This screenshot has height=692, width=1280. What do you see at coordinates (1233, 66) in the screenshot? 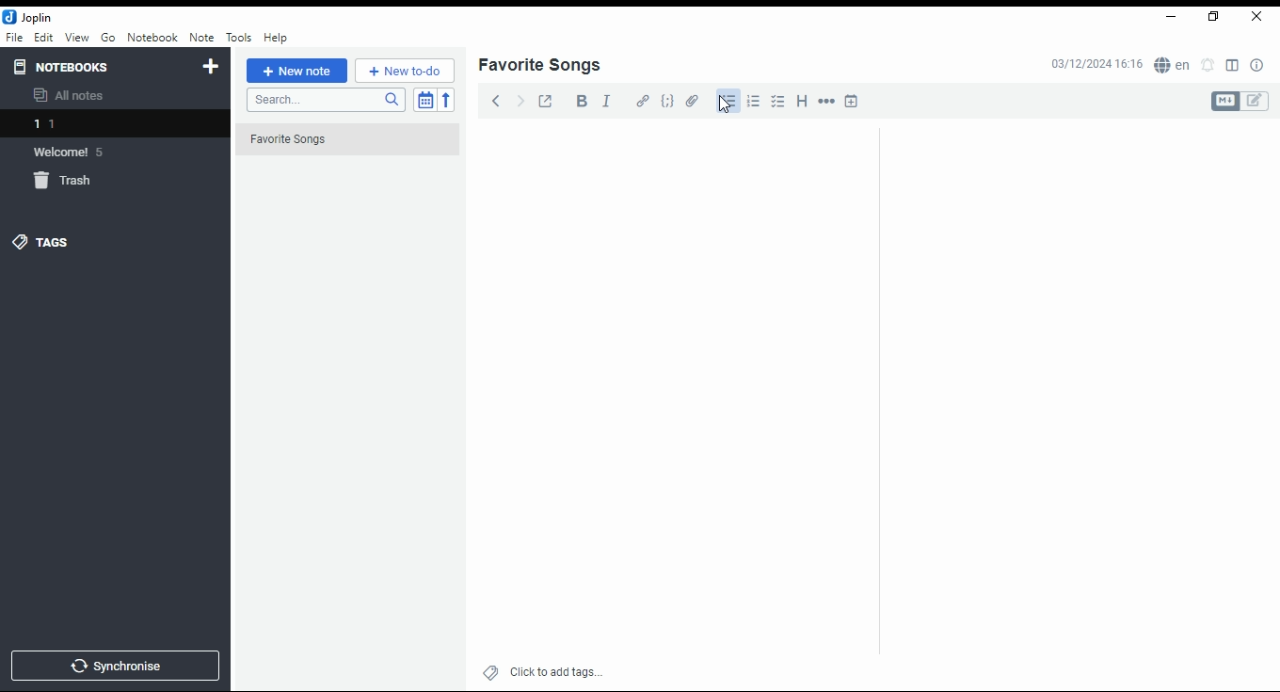
I see `toggle layout` at bounding box center [1233, 66].